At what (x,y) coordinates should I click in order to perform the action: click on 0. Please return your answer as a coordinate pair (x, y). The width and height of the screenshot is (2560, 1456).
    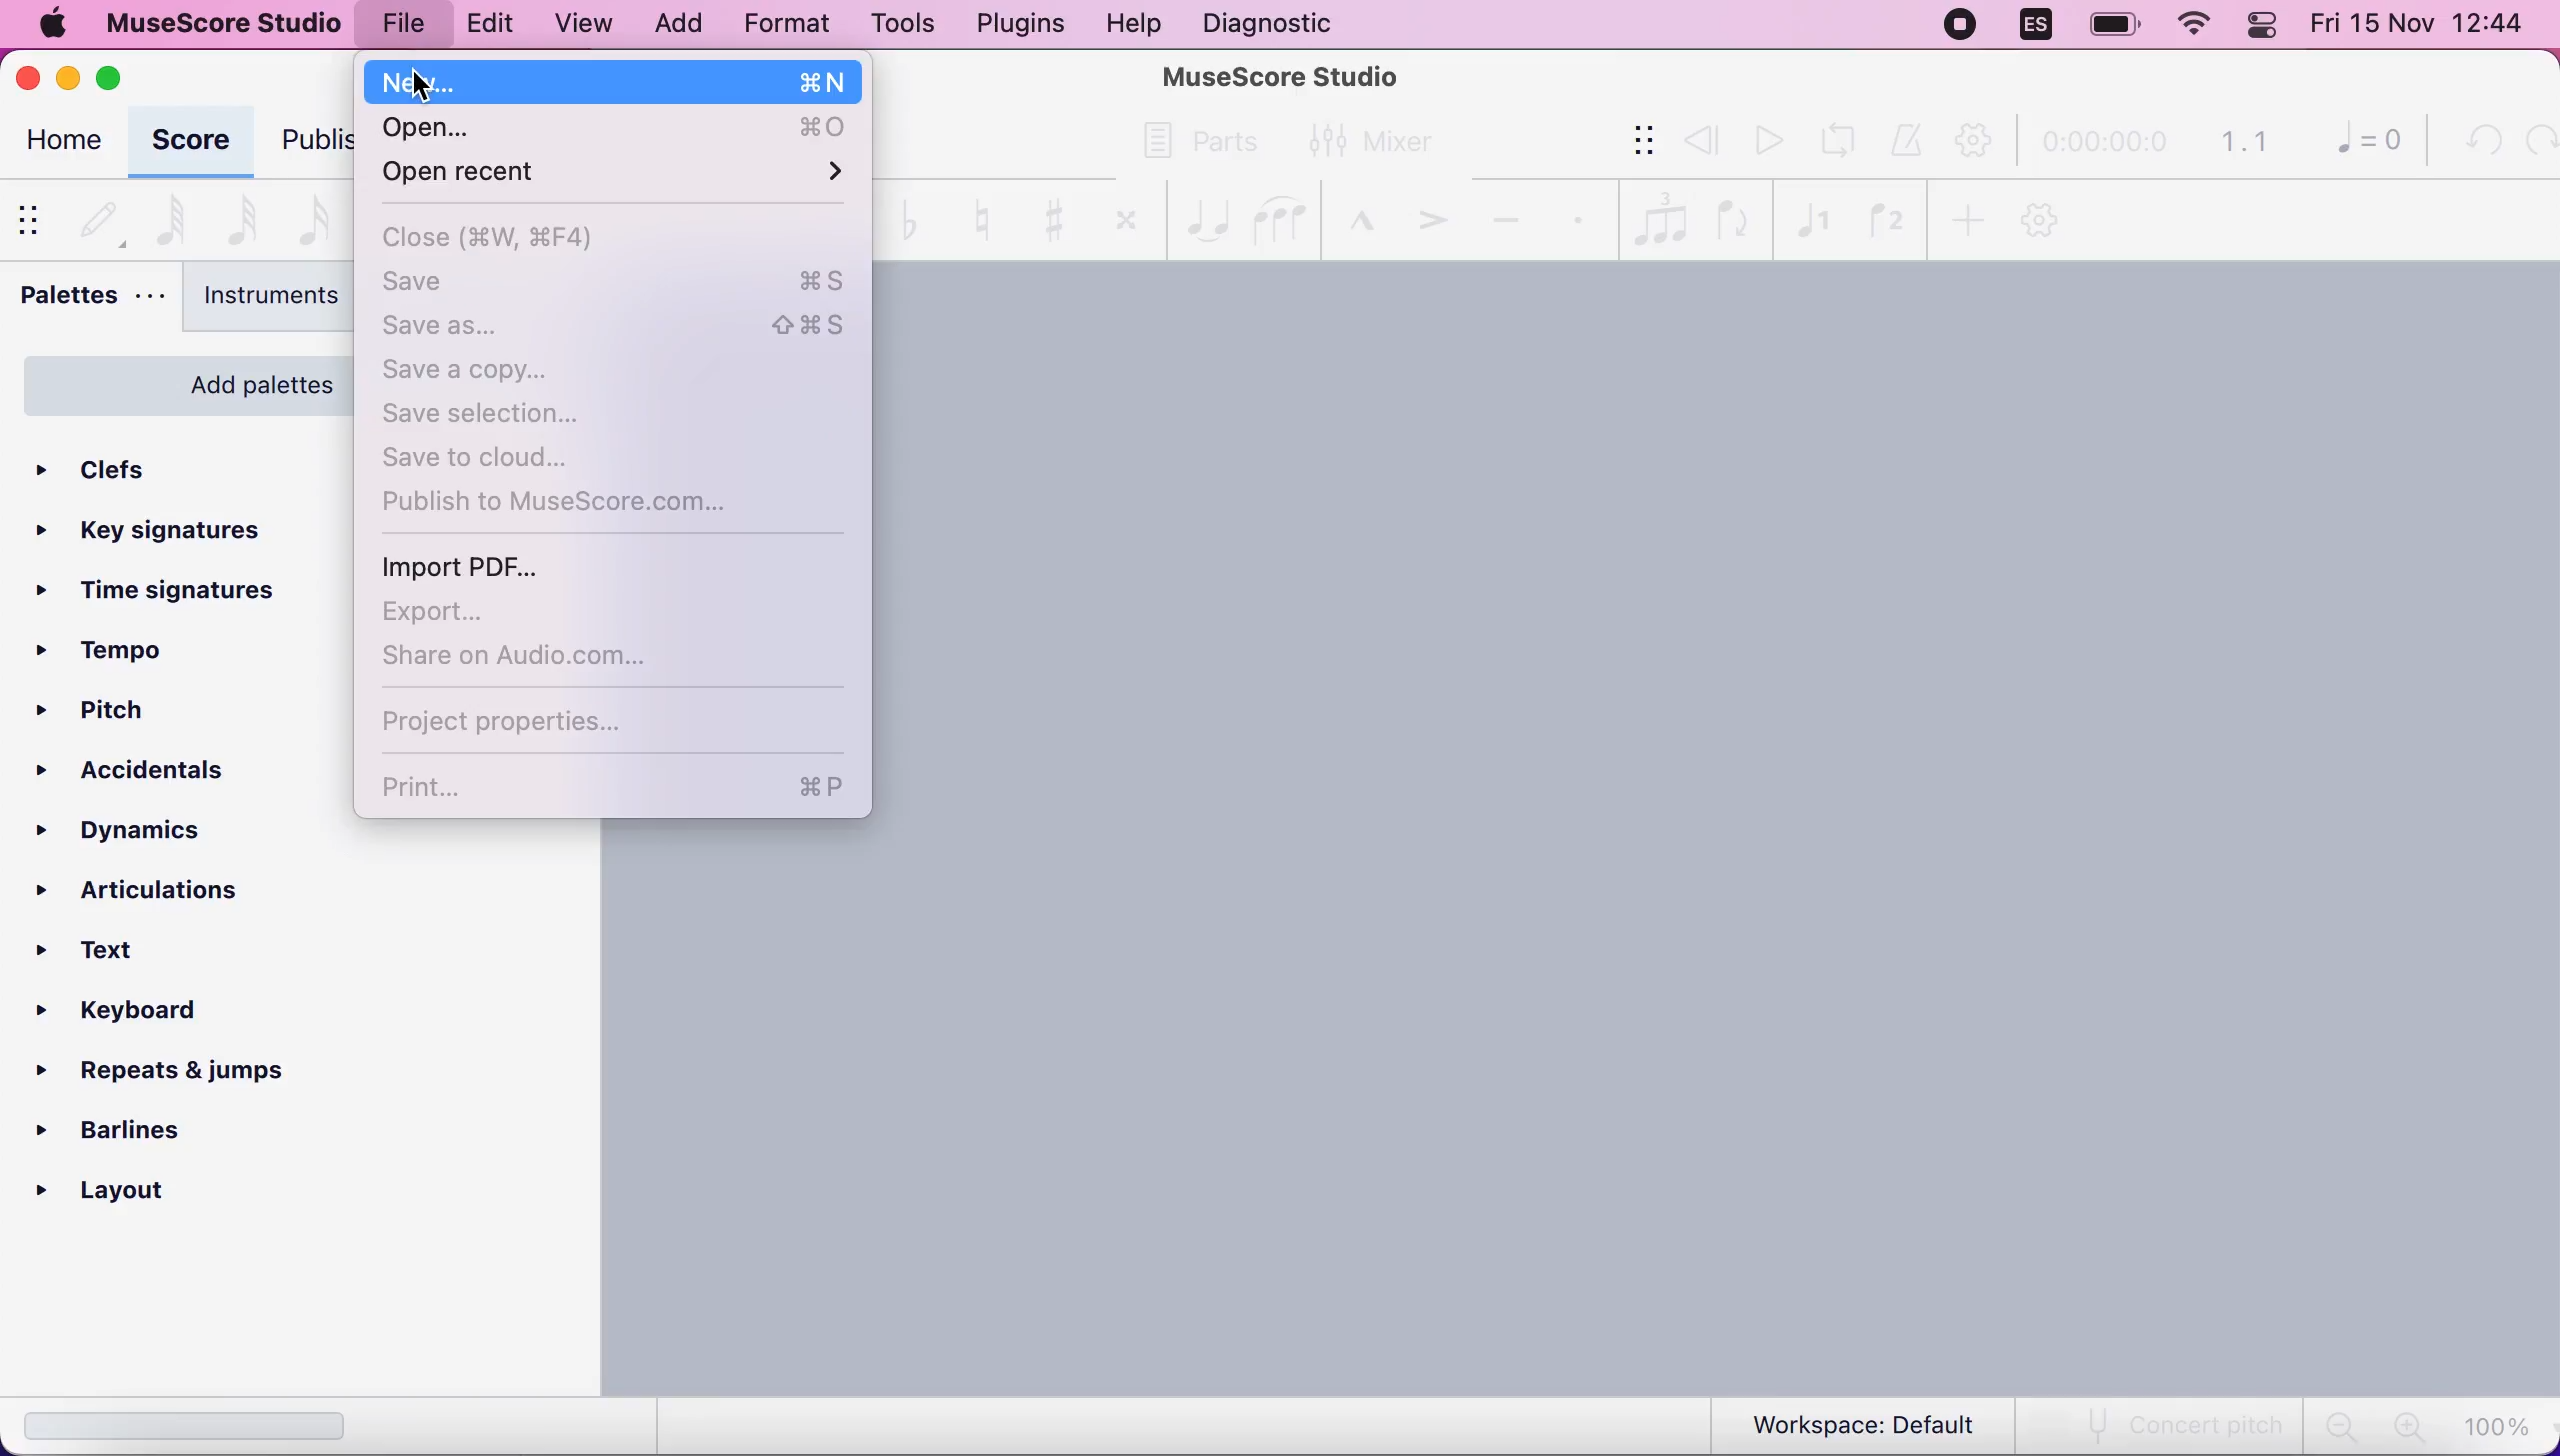
    Looking at the image, I should click on (2360, 144).